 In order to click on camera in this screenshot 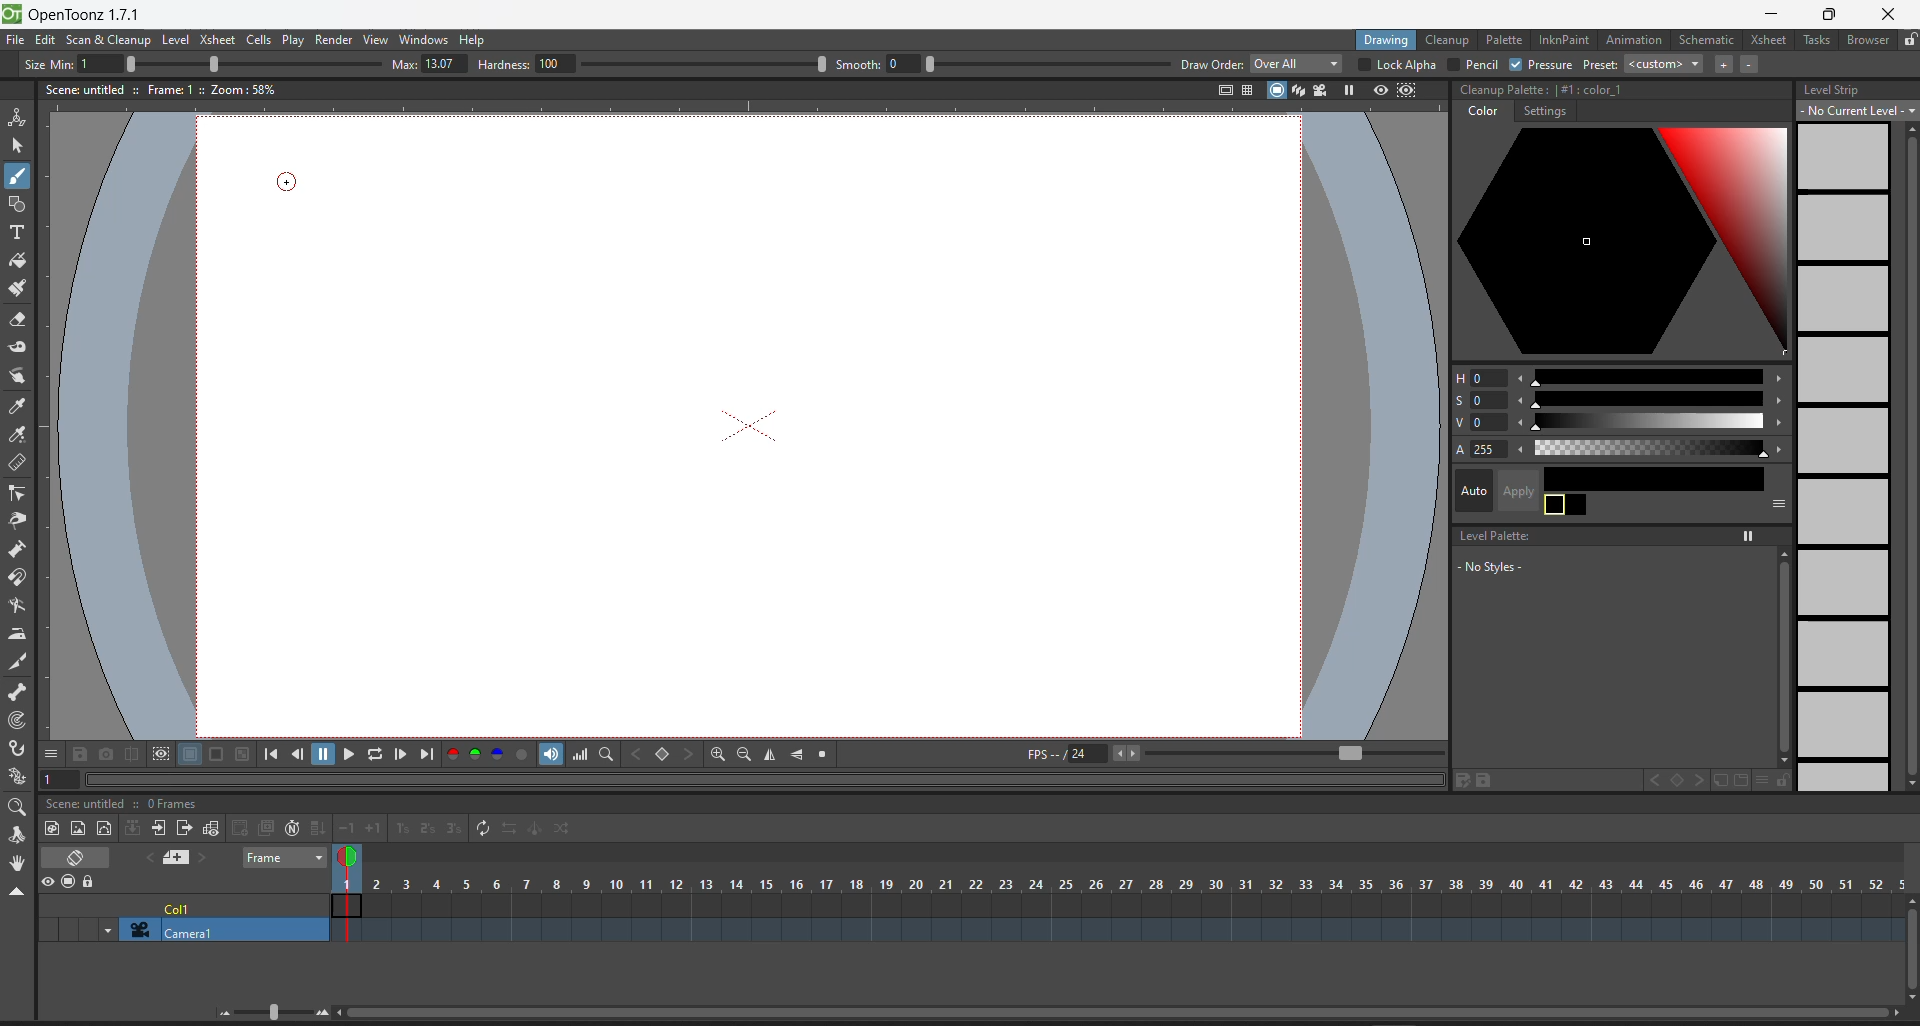, I will do `click(208, 929)`.